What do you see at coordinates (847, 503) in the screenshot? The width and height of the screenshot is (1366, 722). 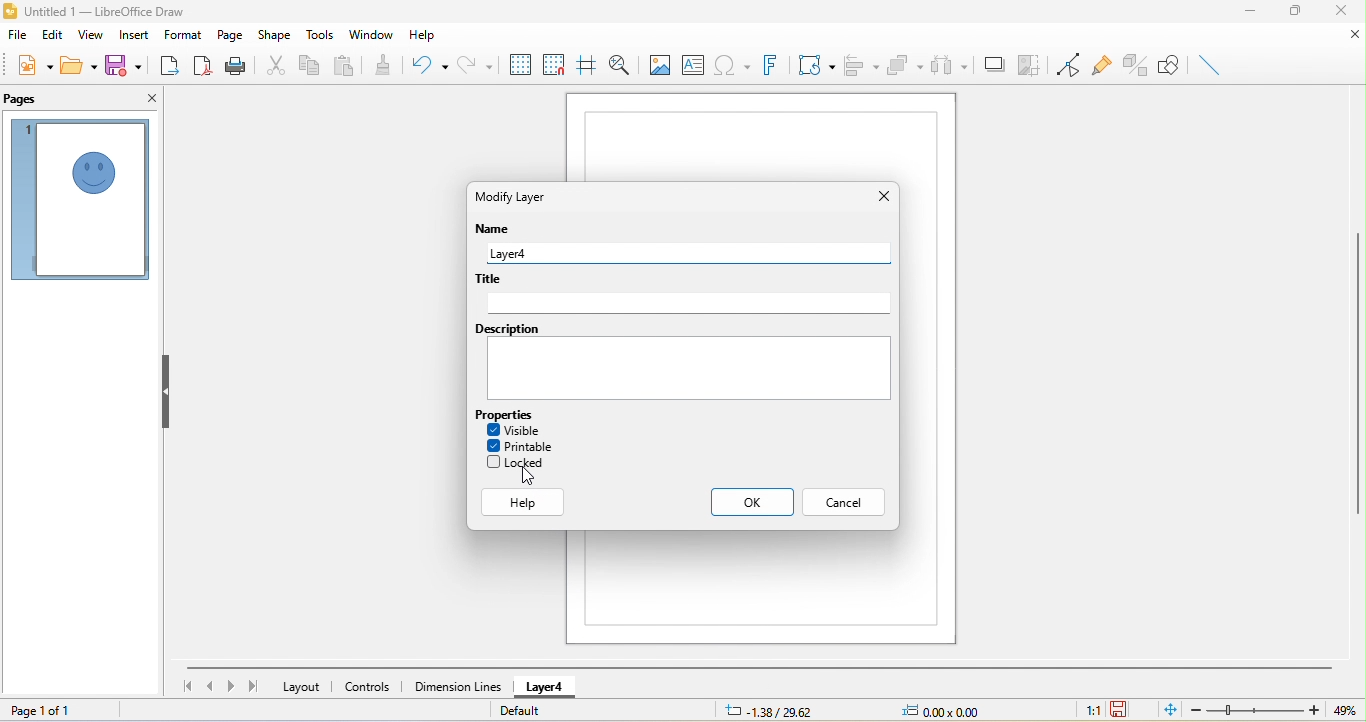 I see `cancel` at bounding box center [847, 503].